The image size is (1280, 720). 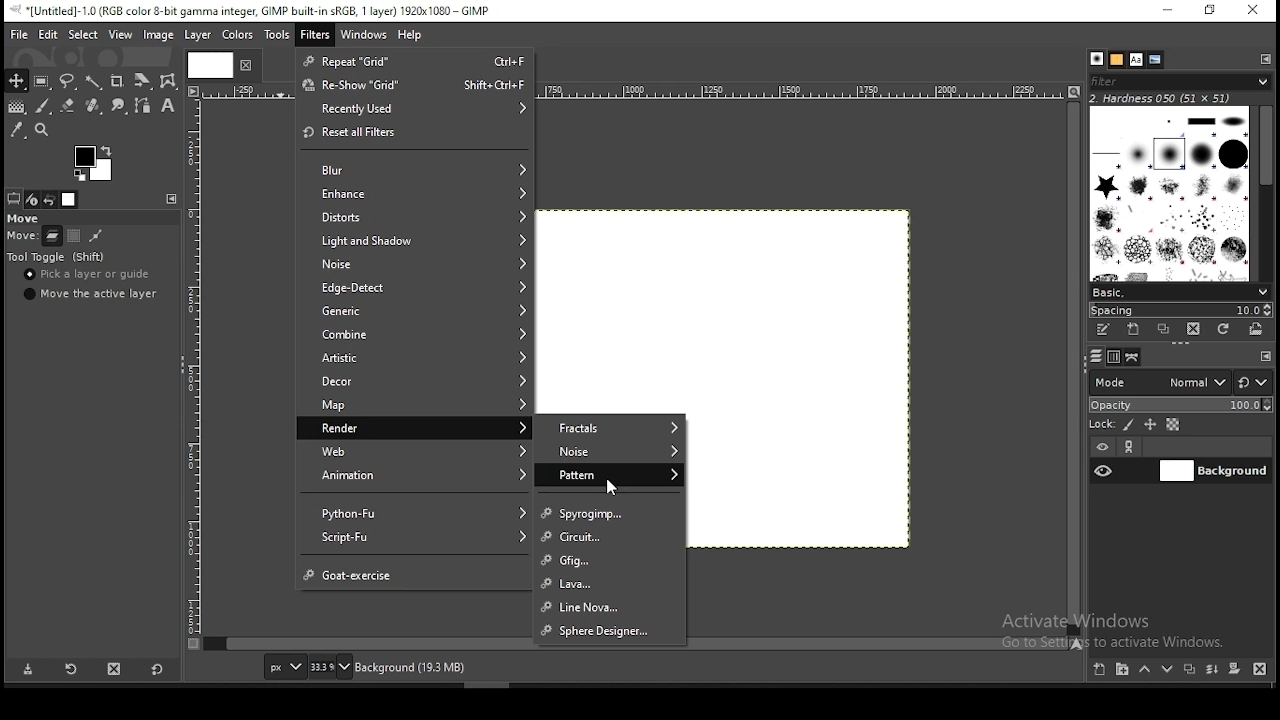 I want to click on undo history, so click(x=50, y=200).